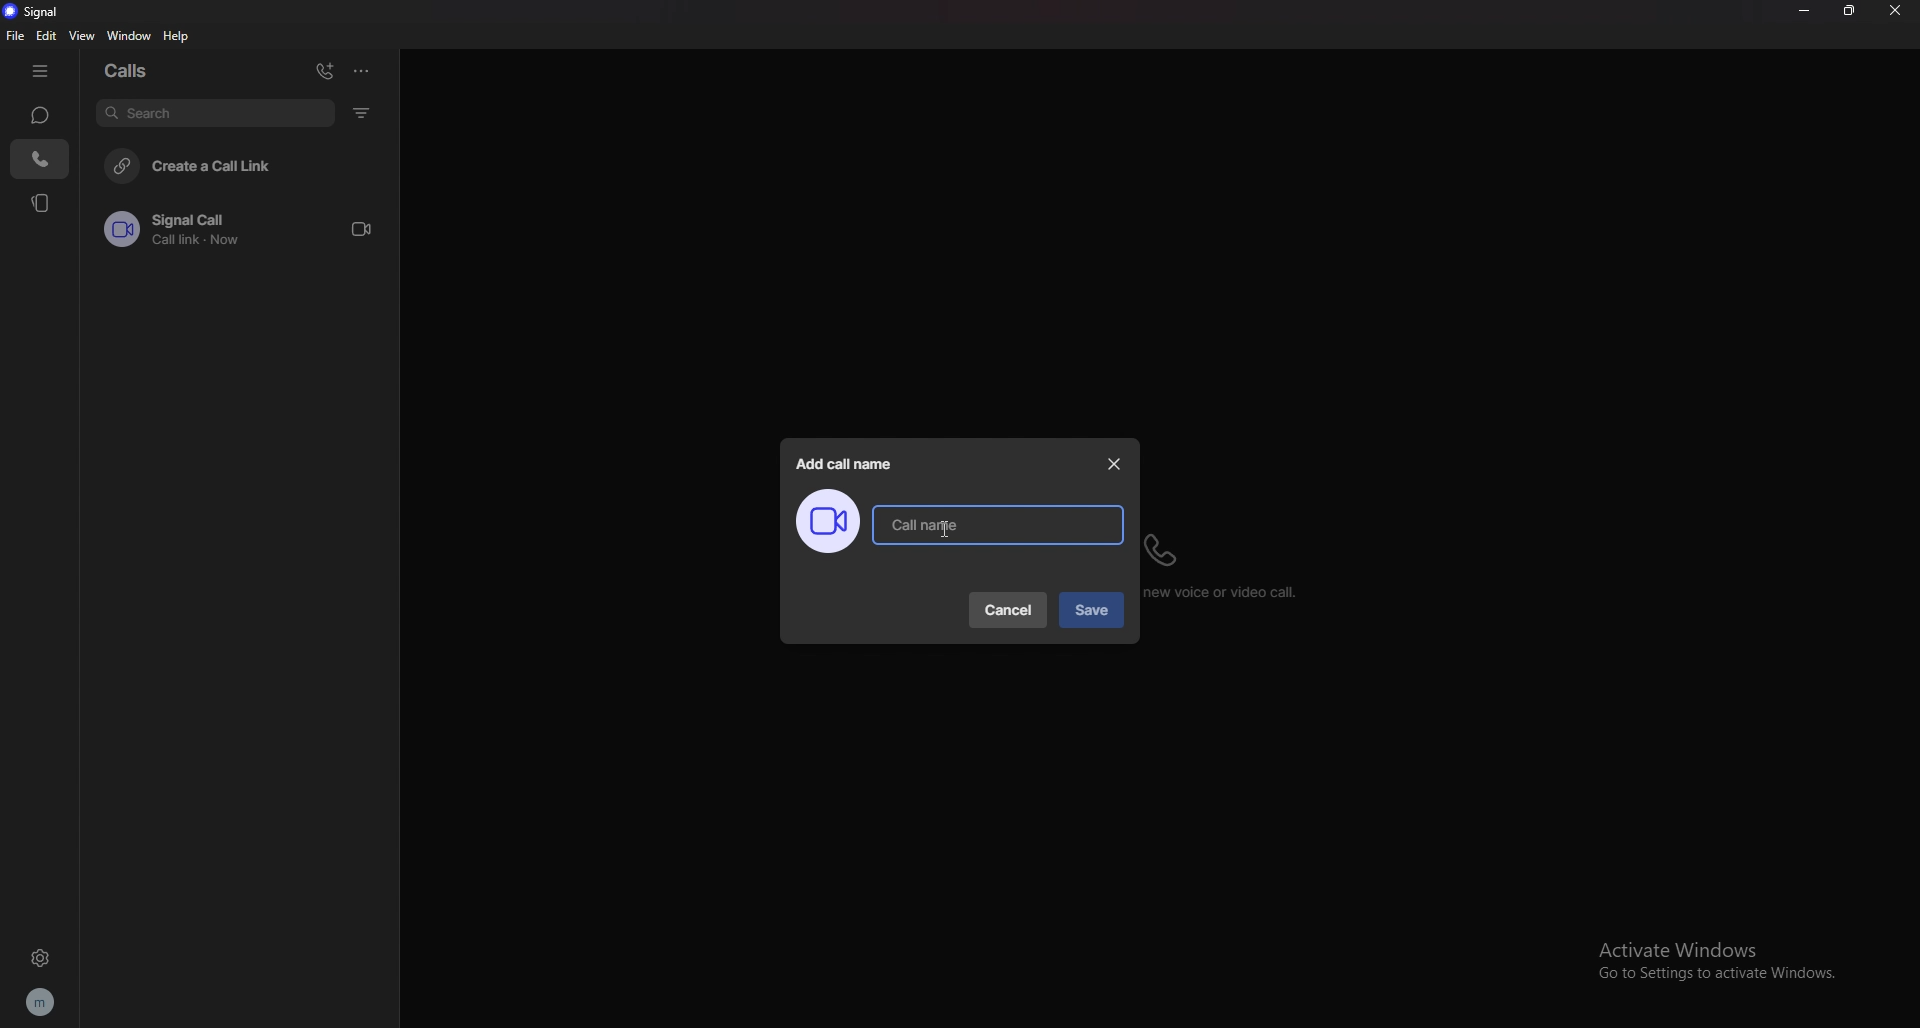  What do you see at coordinates (133, 68) in the screenshot?
I see `calls` at bounding box center [133, 68].